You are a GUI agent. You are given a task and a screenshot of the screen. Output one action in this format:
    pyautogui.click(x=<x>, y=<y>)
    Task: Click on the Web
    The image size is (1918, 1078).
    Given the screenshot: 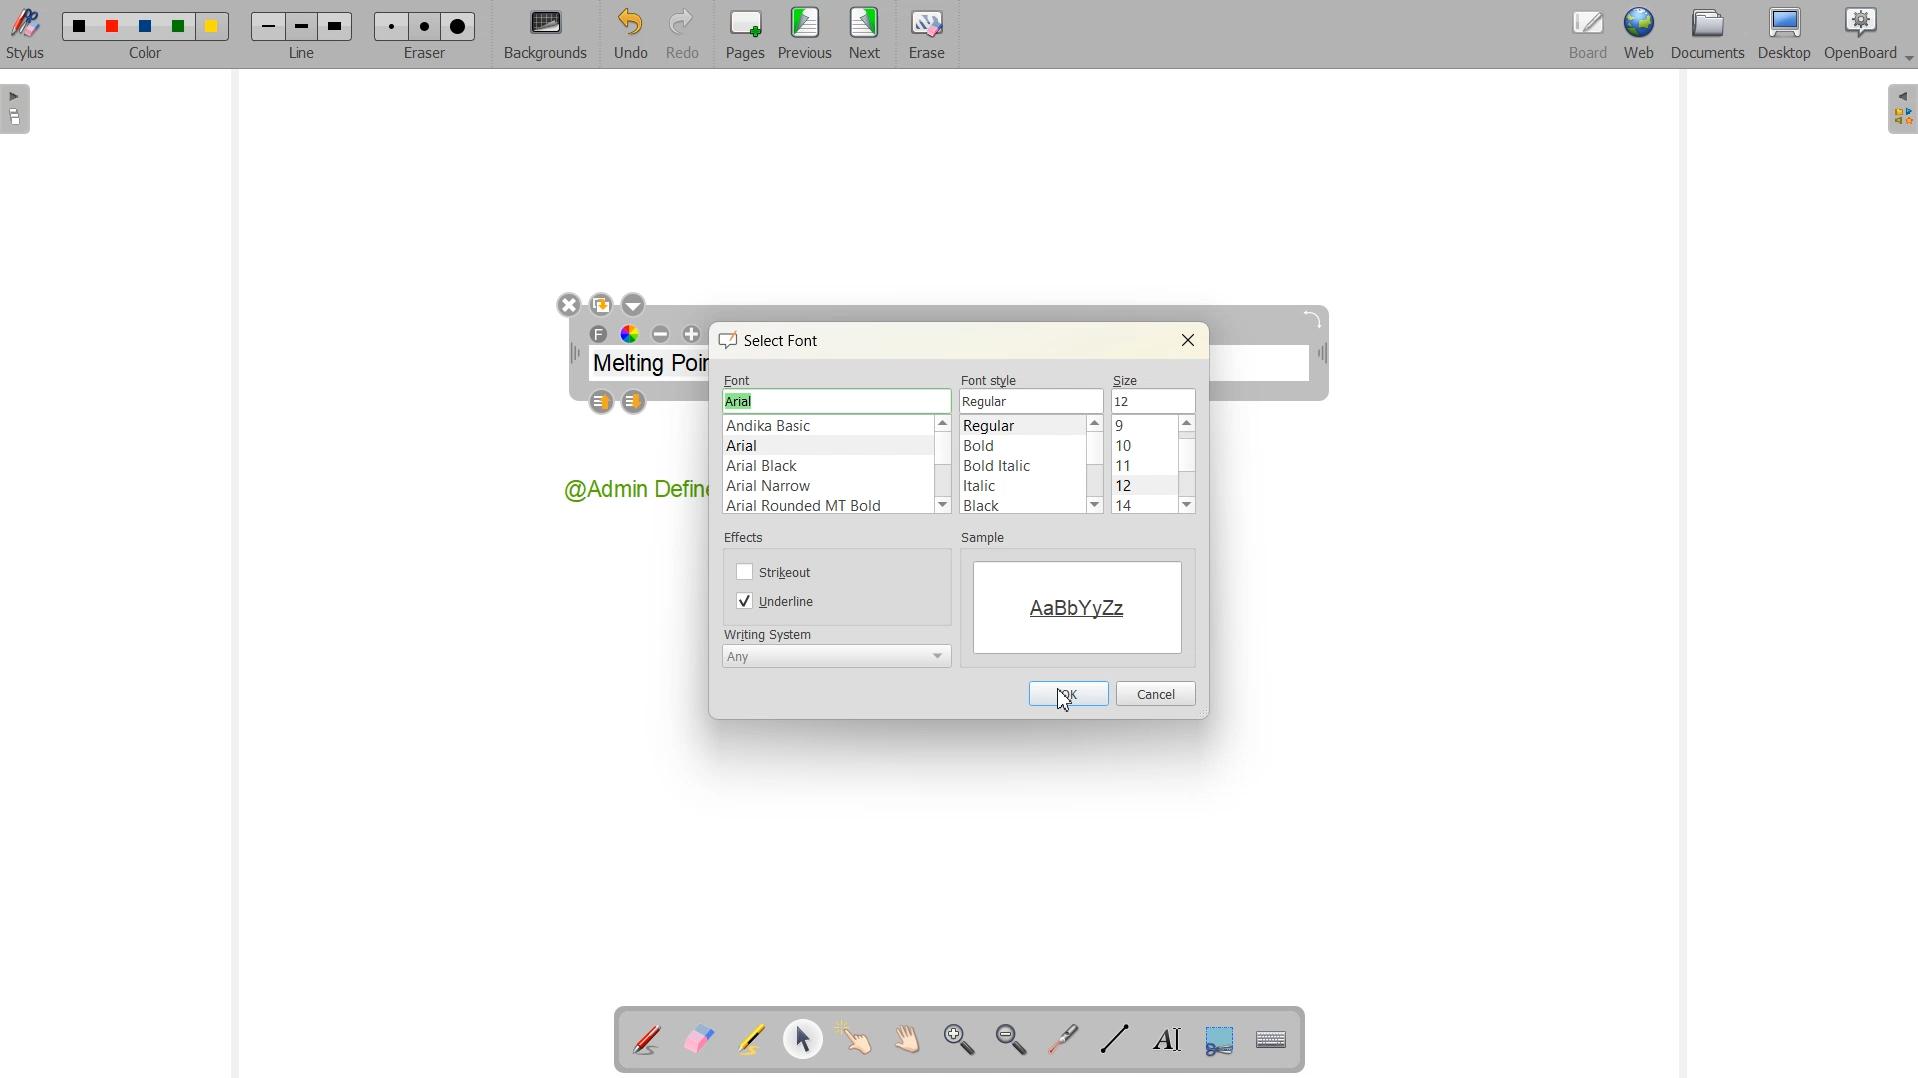 What is the action you would take?
    pyautogui.click(x=1638, y=36)
    